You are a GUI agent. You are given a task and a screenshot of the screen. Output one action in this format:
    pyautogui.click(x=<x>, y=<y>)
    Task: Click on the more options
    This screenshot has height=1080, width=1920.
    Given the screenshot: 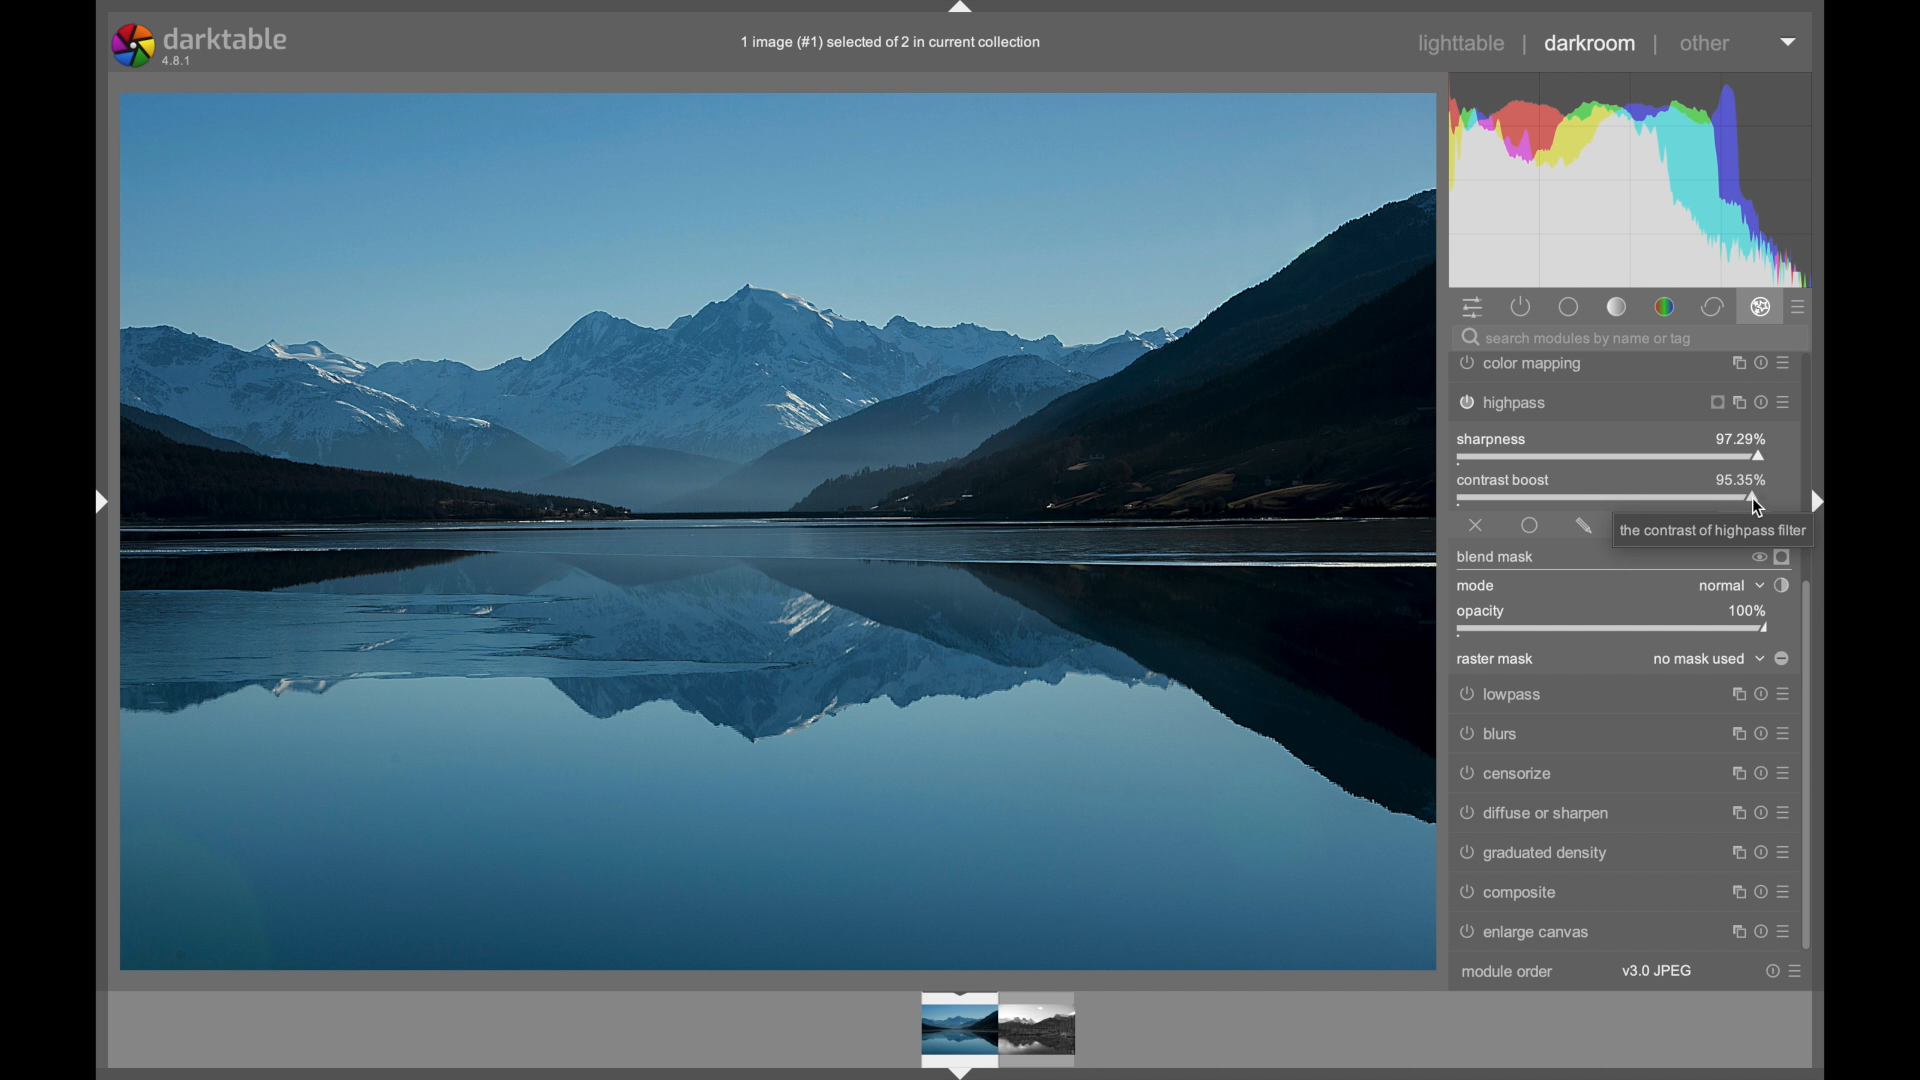 What is the action you would take?
    pyautogui.click(x=1759, y=892)
    